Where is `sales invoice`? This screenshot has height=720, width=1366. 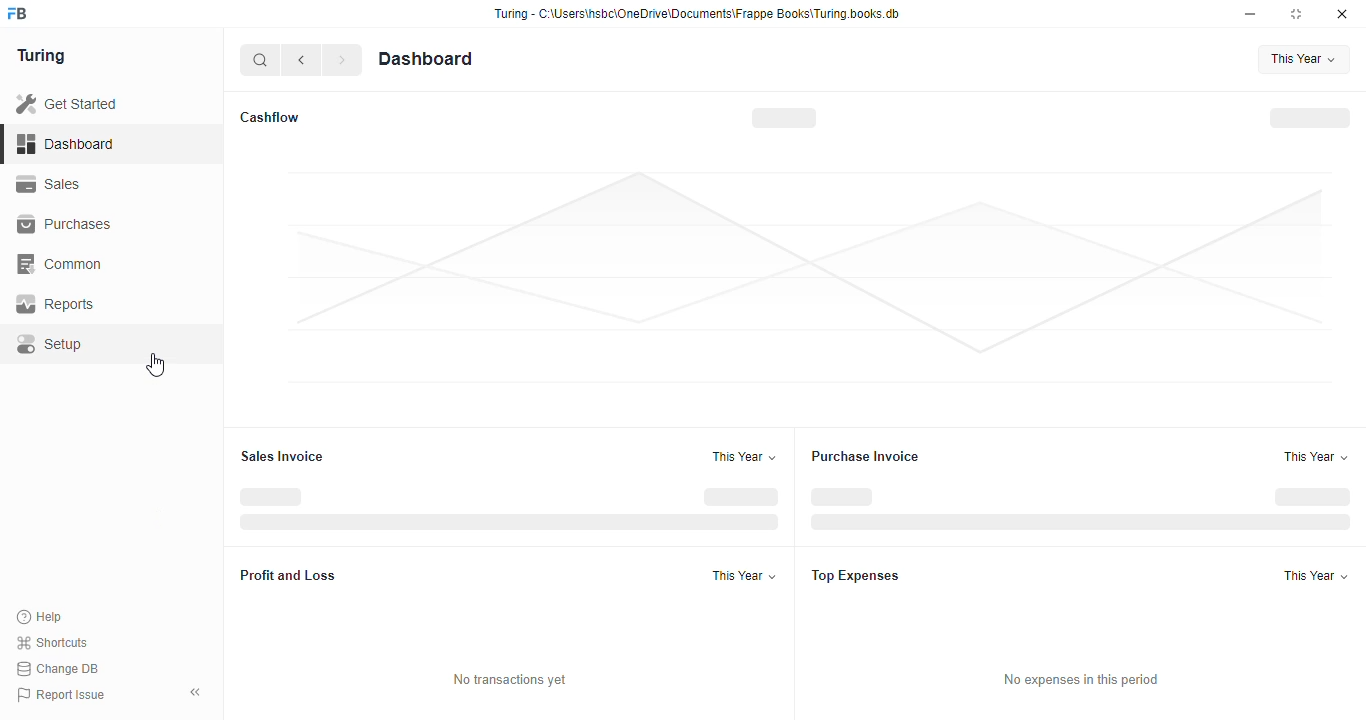 sales invoice is located at coordinates (282, 457).